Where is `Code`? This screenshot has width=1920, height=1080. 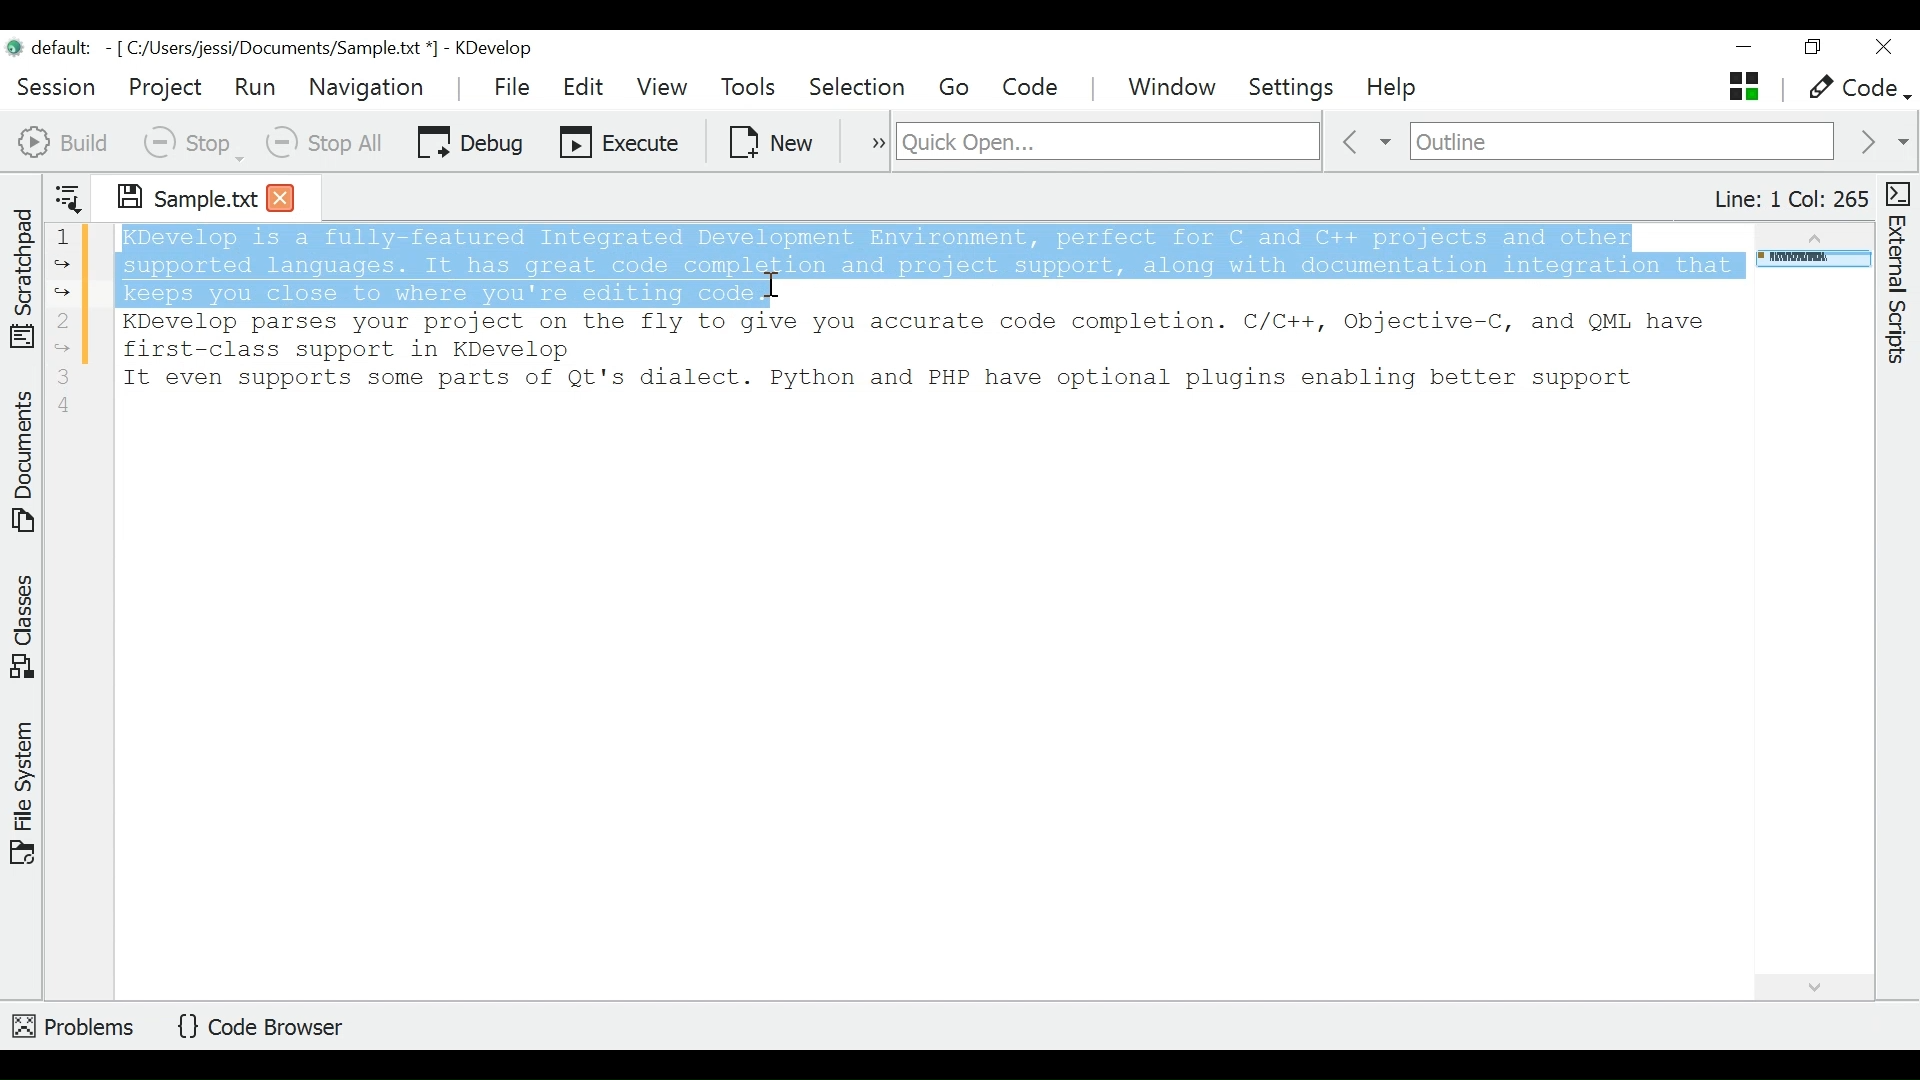 Code is located at coordinates (1856, 89).